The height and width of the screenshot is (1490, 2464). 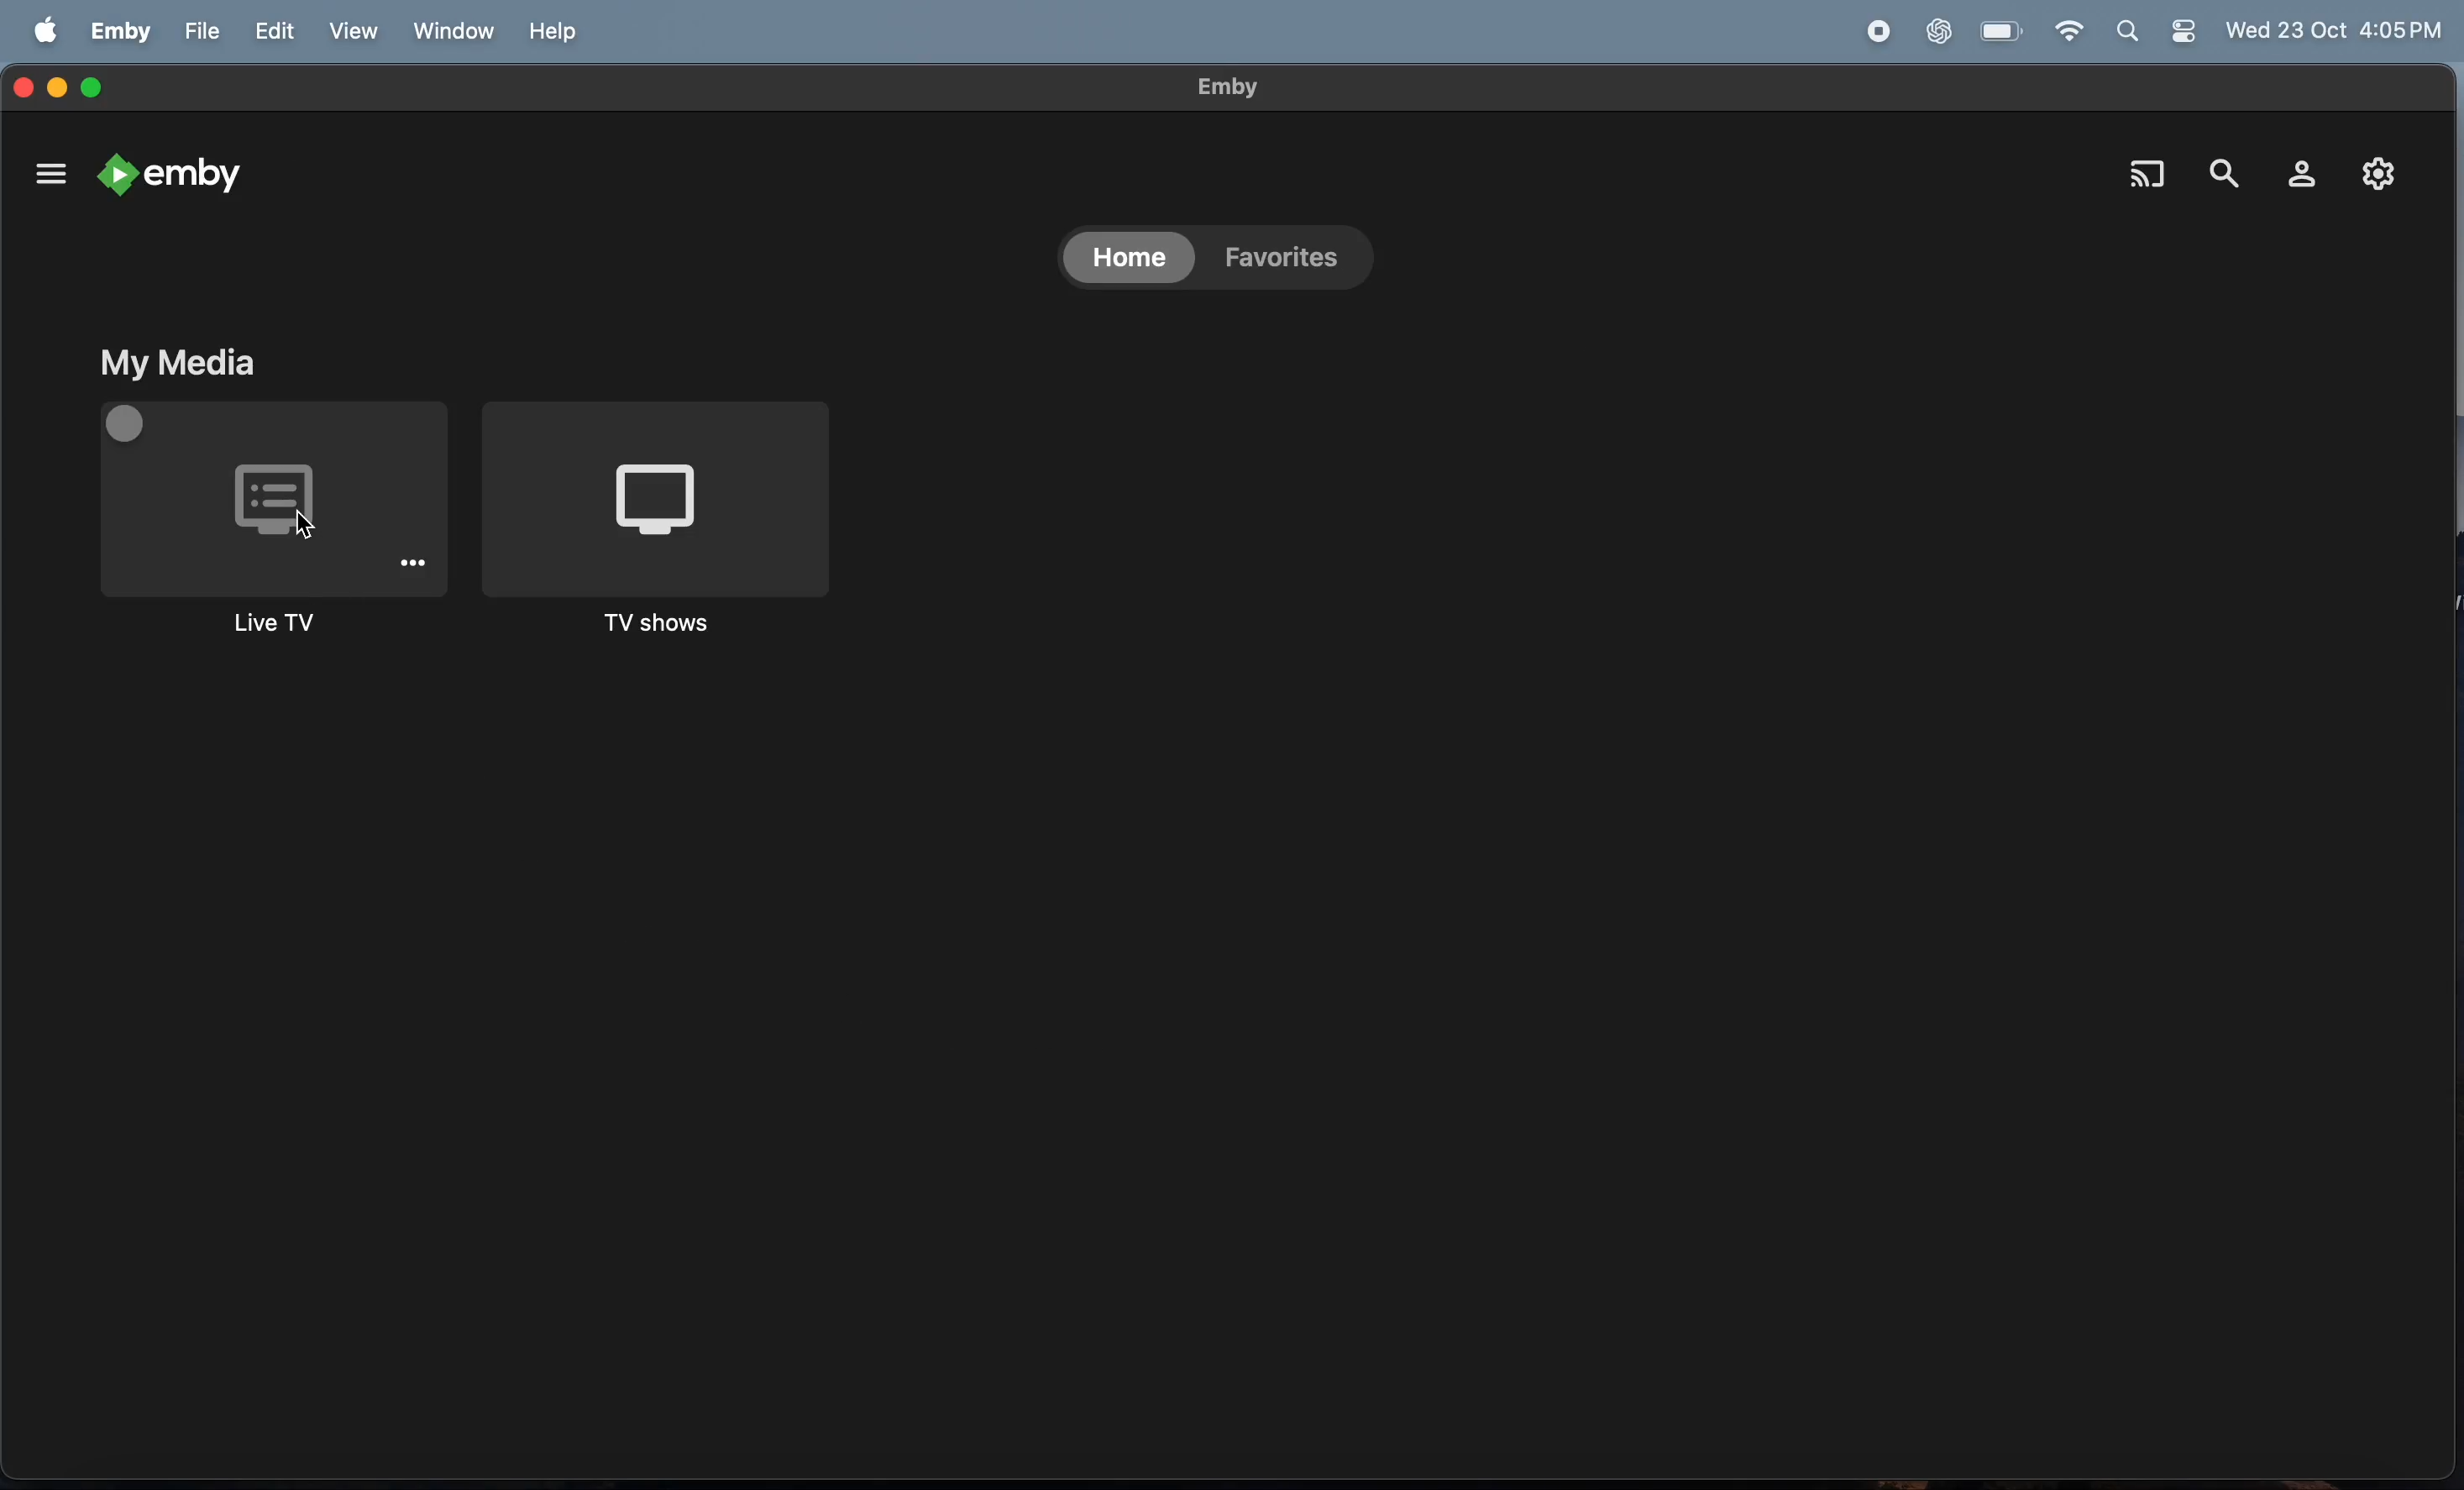 I want to click on search, so click(x=2223, y=163).